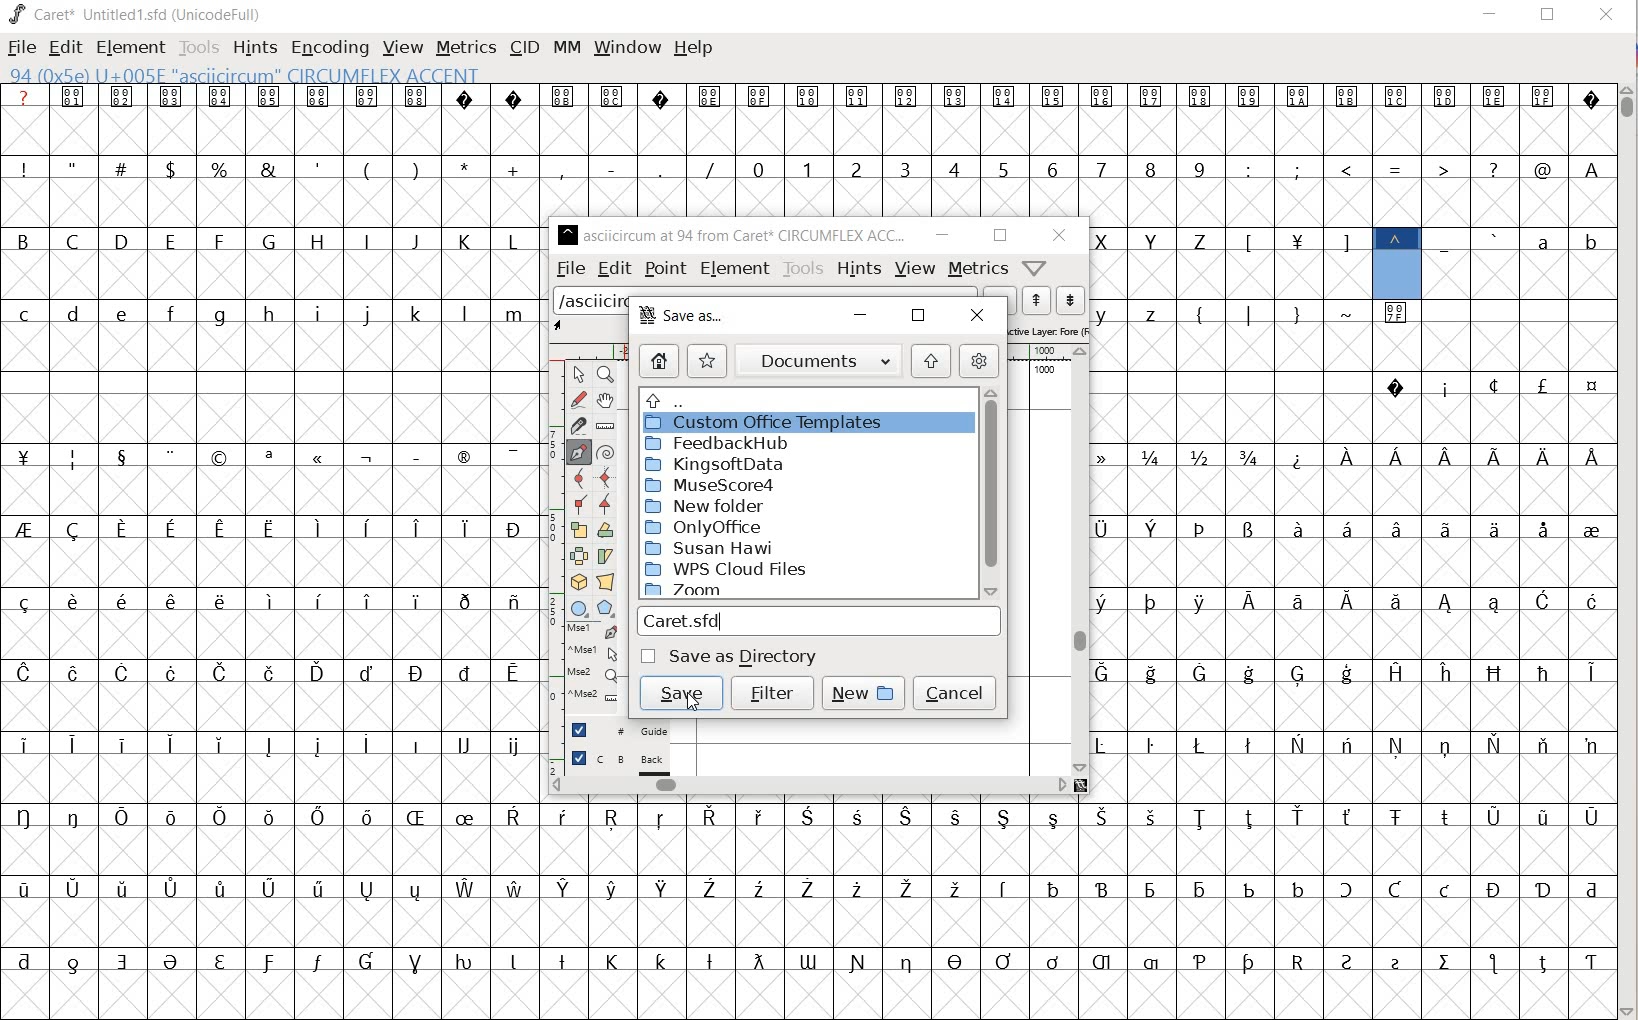 The image size is (1638, 1020). What do you see at coordinates (1081, 922) in the screenshot?
I see `glyph characters` at bounding box center [1081, 922].